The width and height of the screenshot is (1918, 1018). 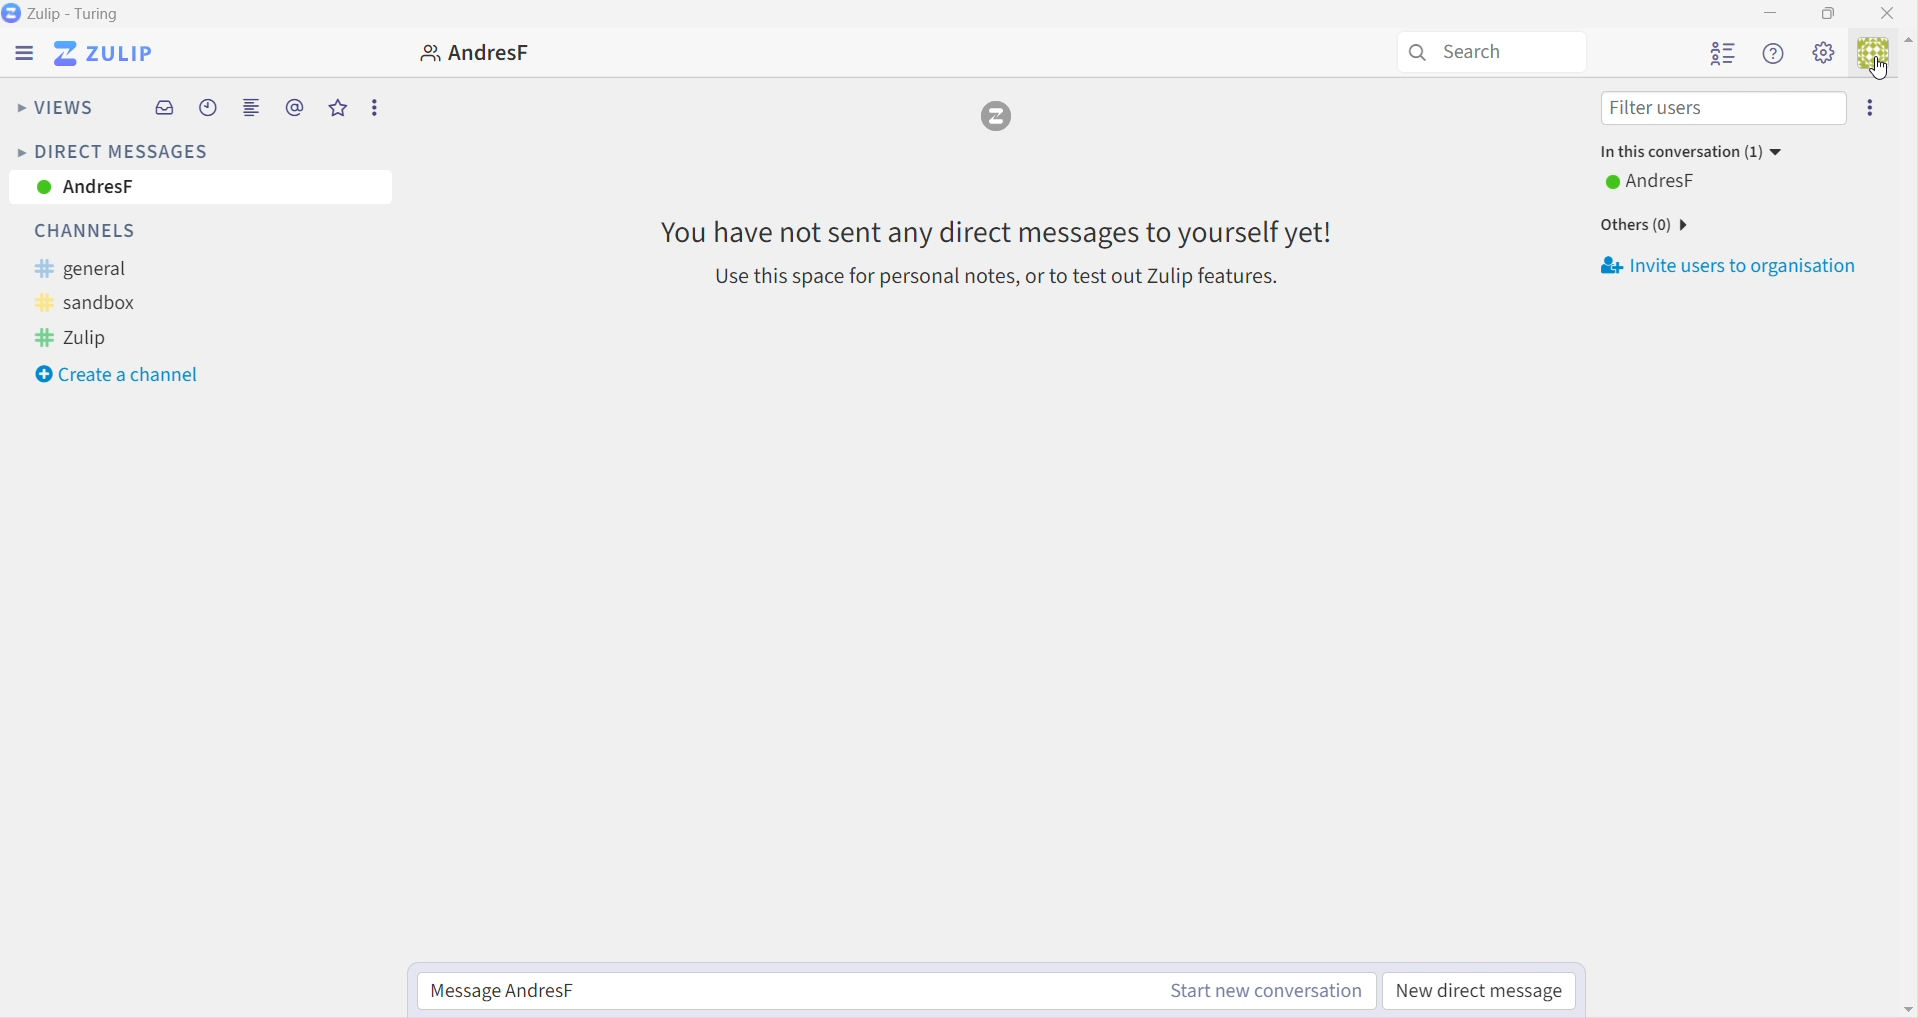 What do you see at coordinates (1774, 55) in the screenshot?
I see `Help` at bounding box center [1774, 55].